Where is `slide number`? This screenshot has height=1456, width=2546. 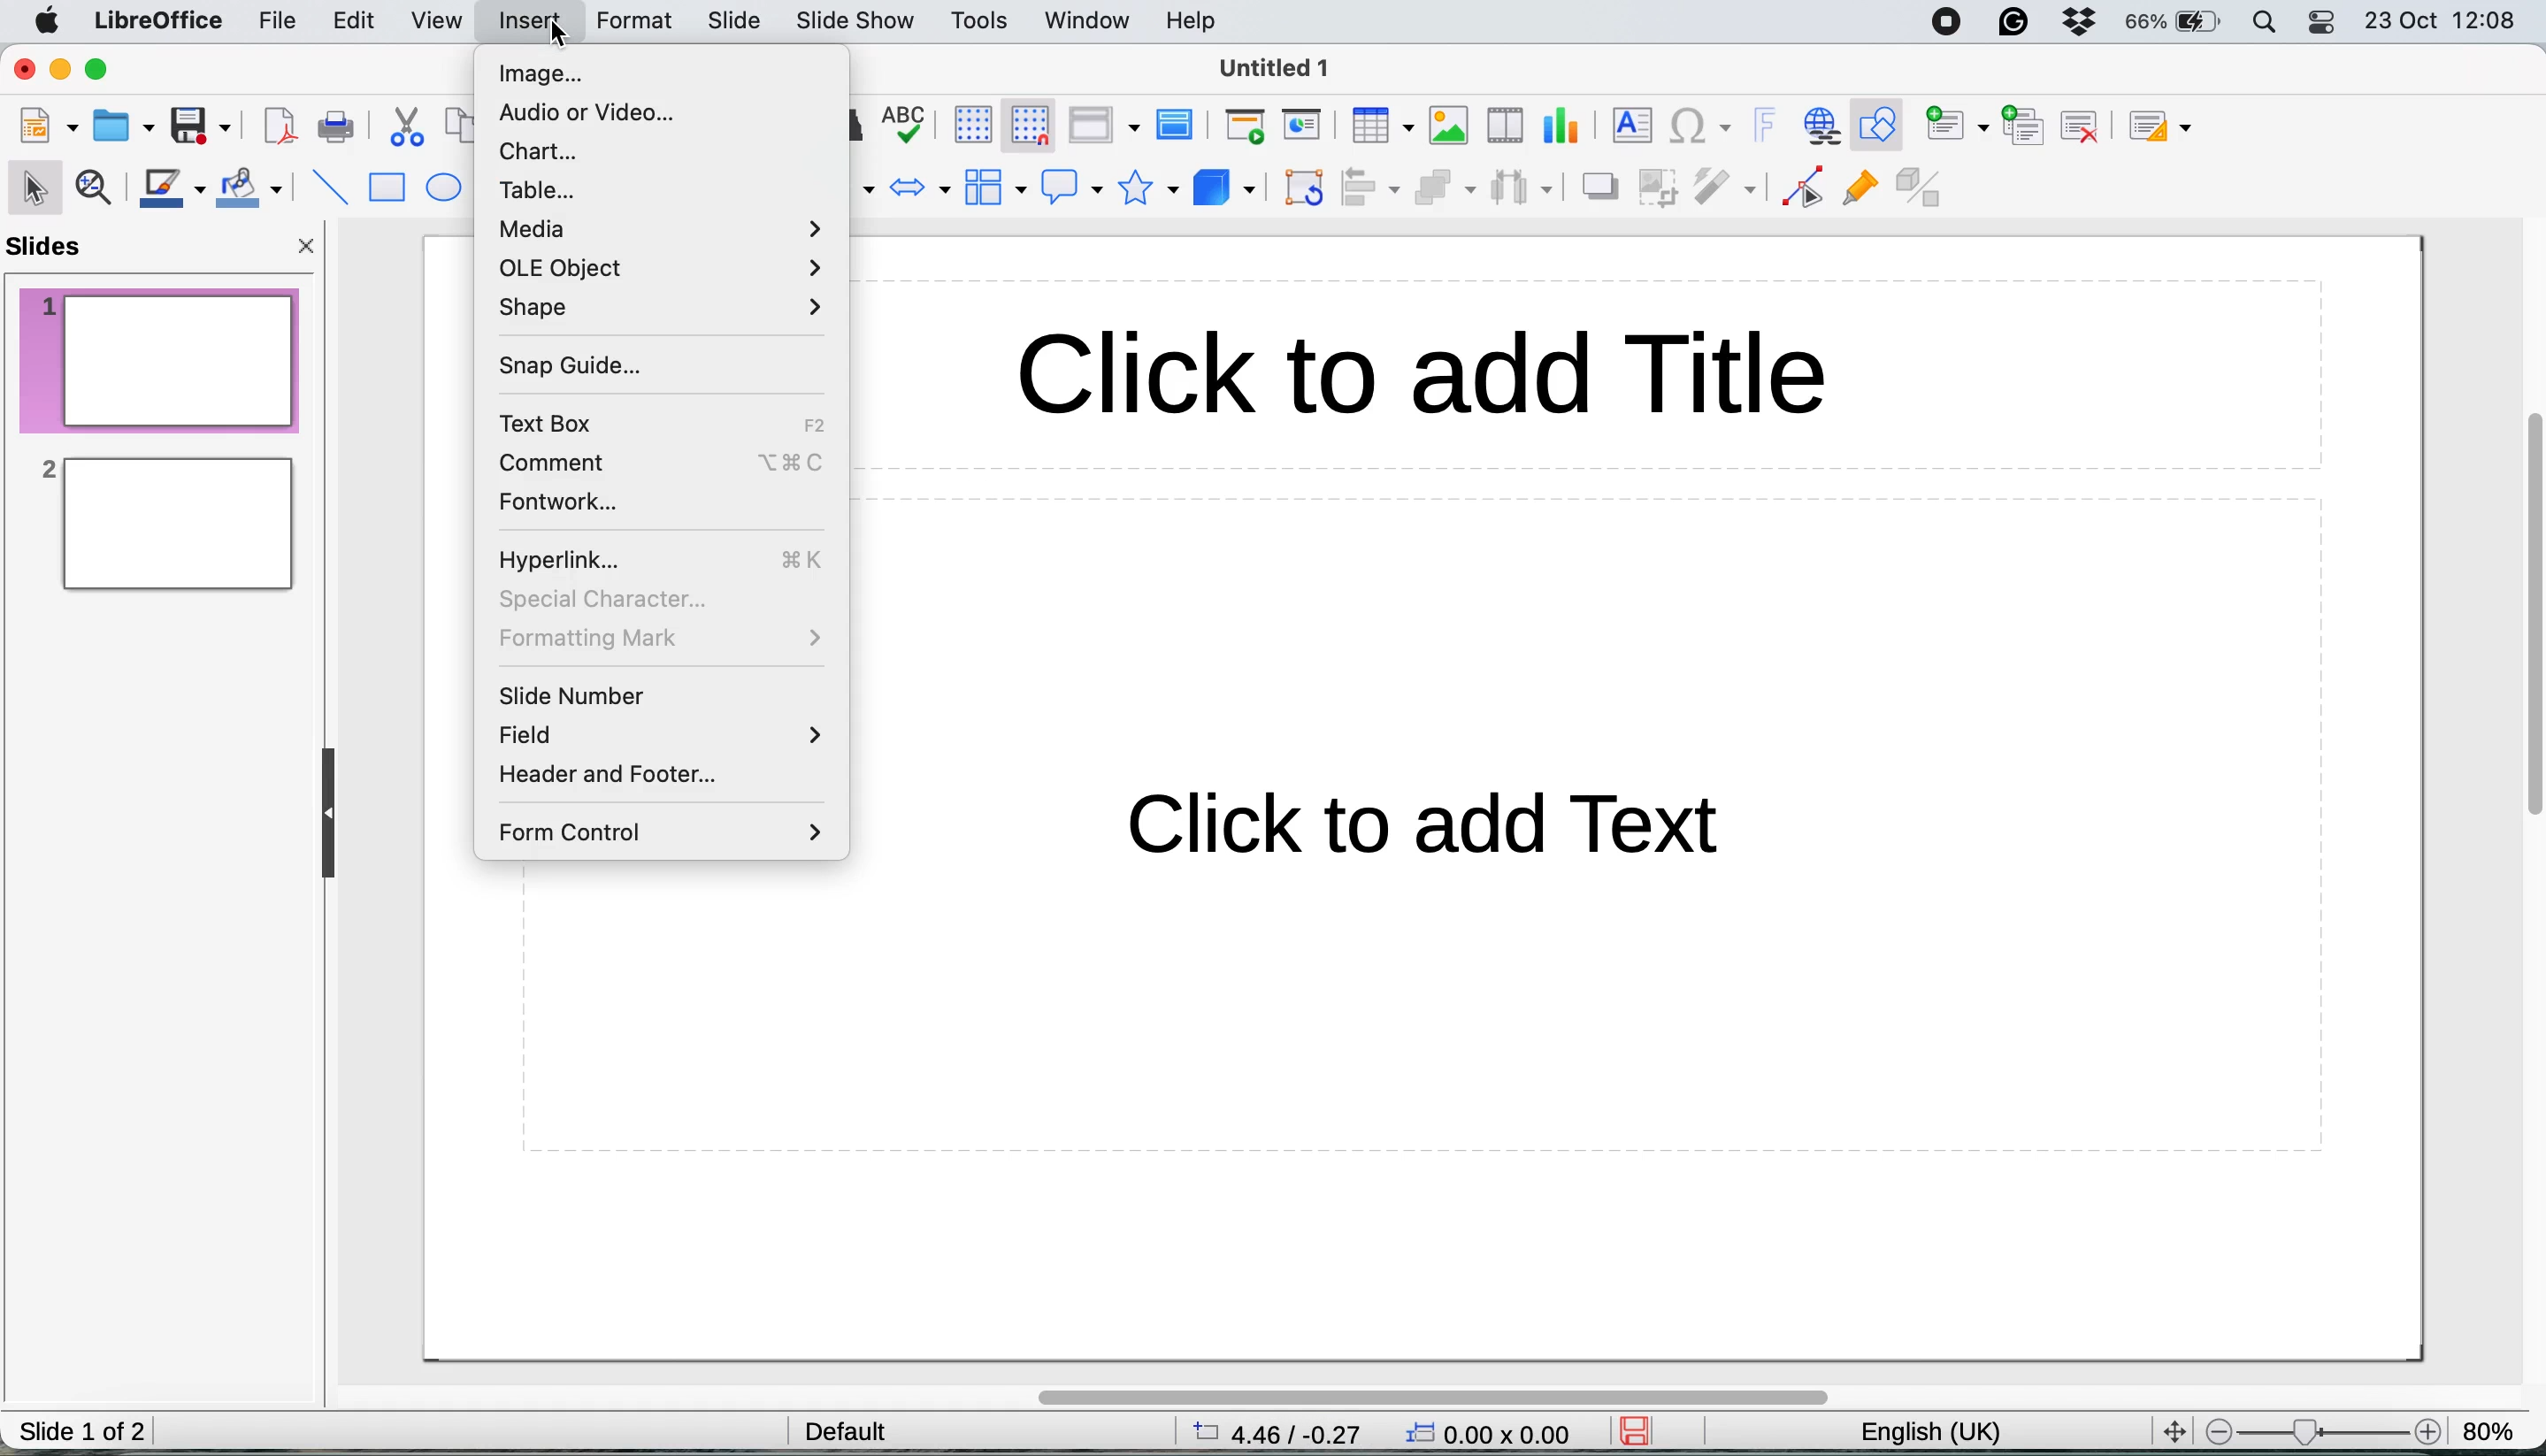 slide number is located at coordinates (575, 698).